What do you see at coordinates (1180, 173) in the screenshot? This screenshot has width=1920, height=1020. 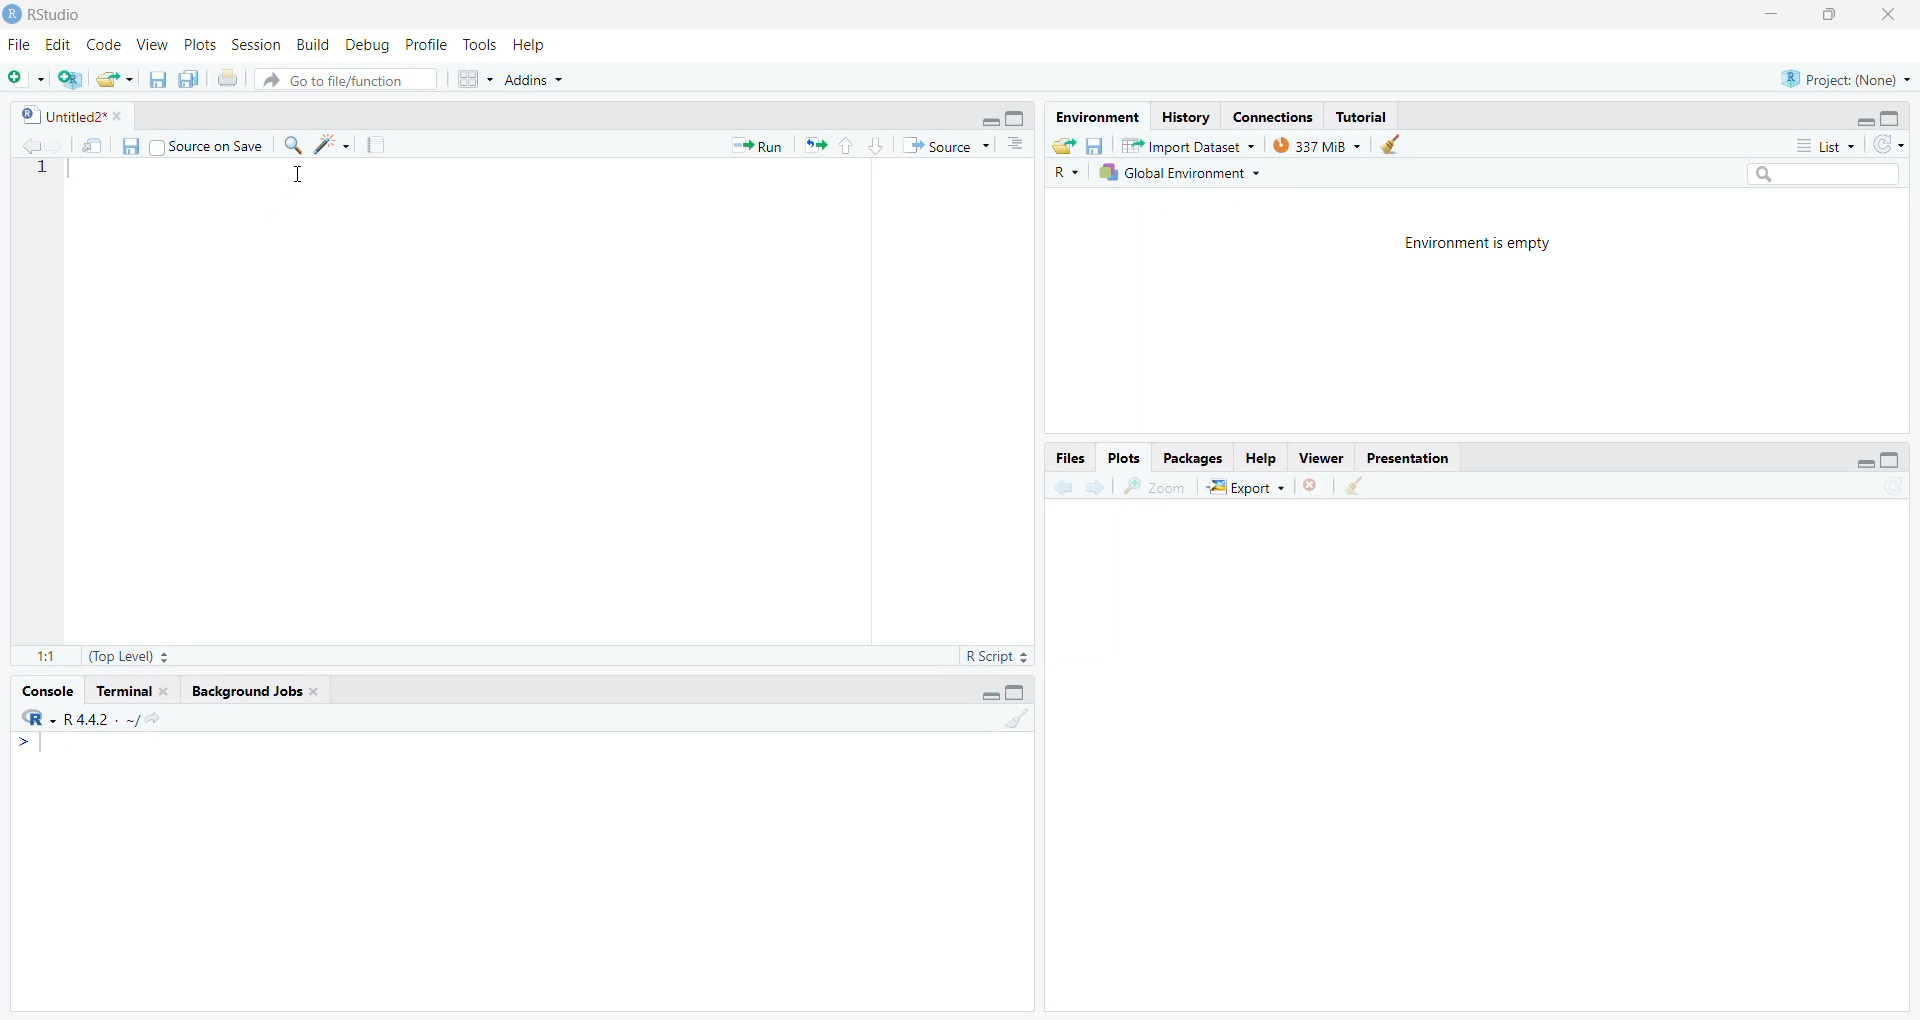 I see ` Global Environment ` at bounding box center [1180, 173].